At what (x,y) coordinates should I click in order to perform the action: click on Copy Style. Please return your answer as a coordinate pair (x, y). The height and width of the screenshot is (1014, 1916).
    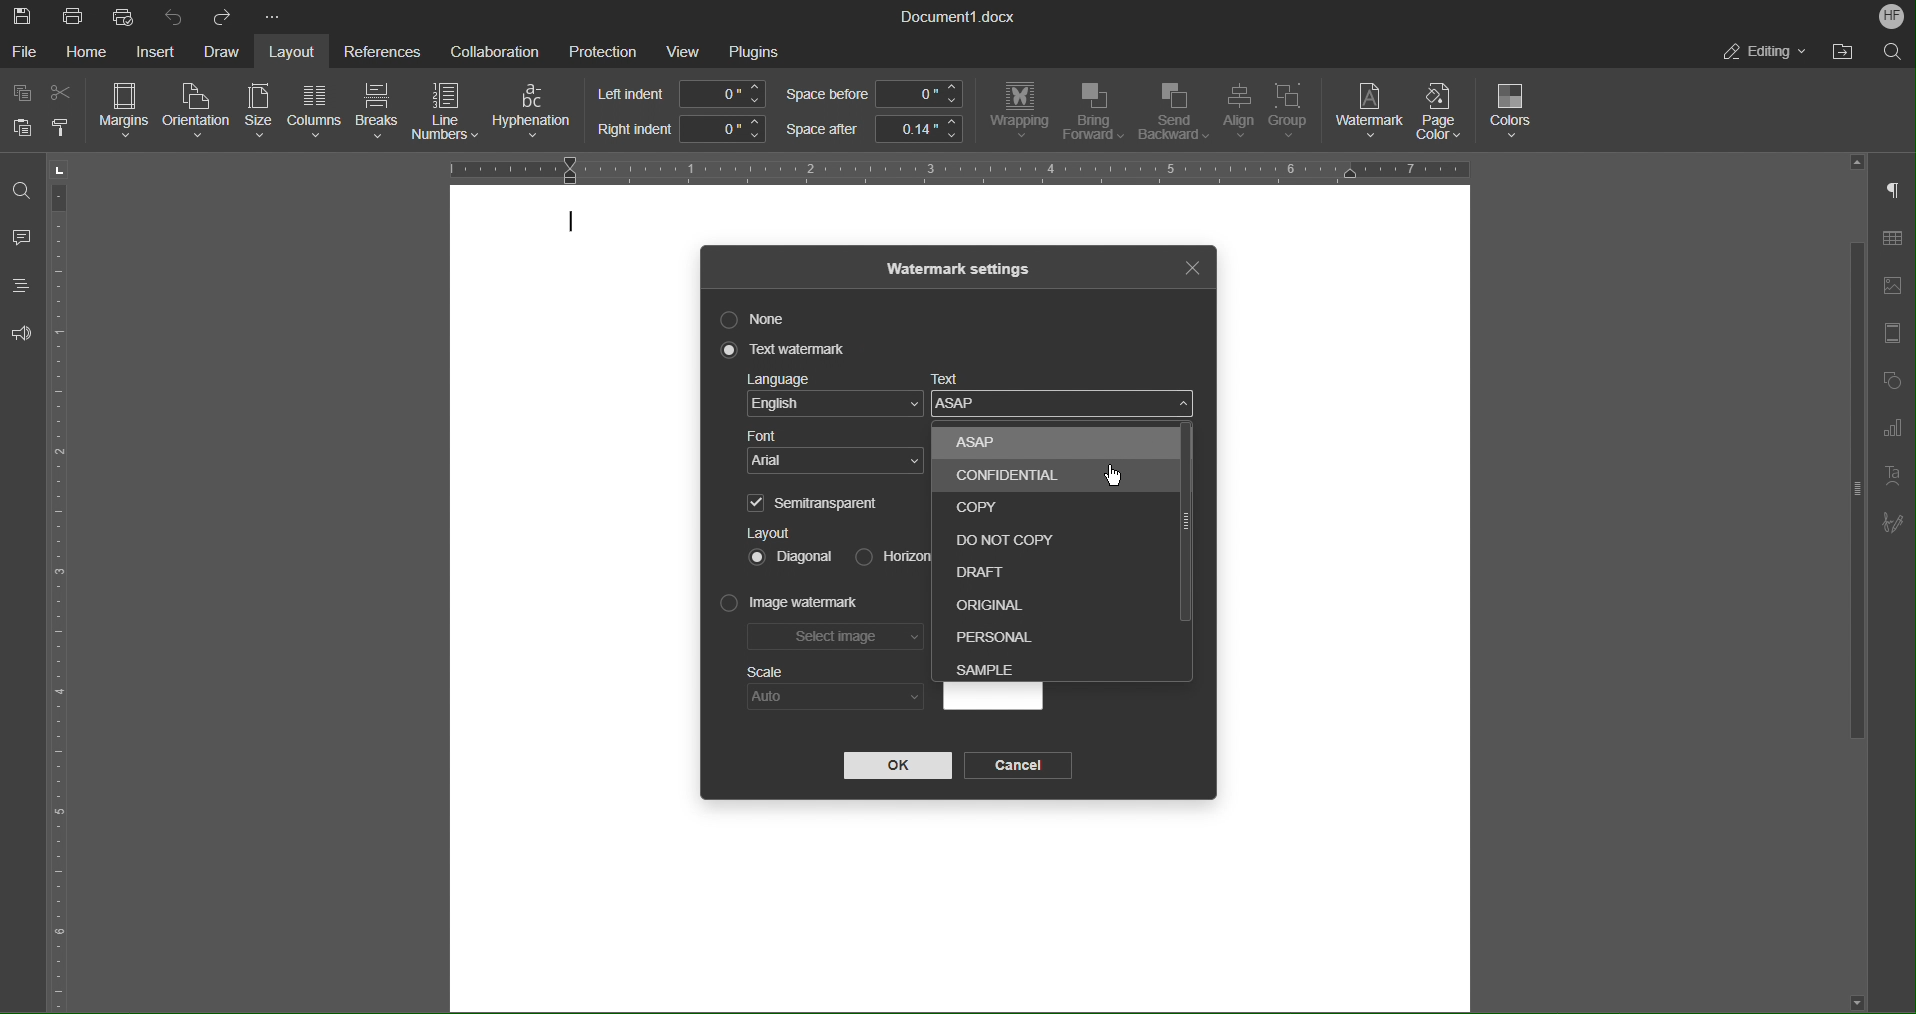
    Looking at the image, I should click on (63, 128).